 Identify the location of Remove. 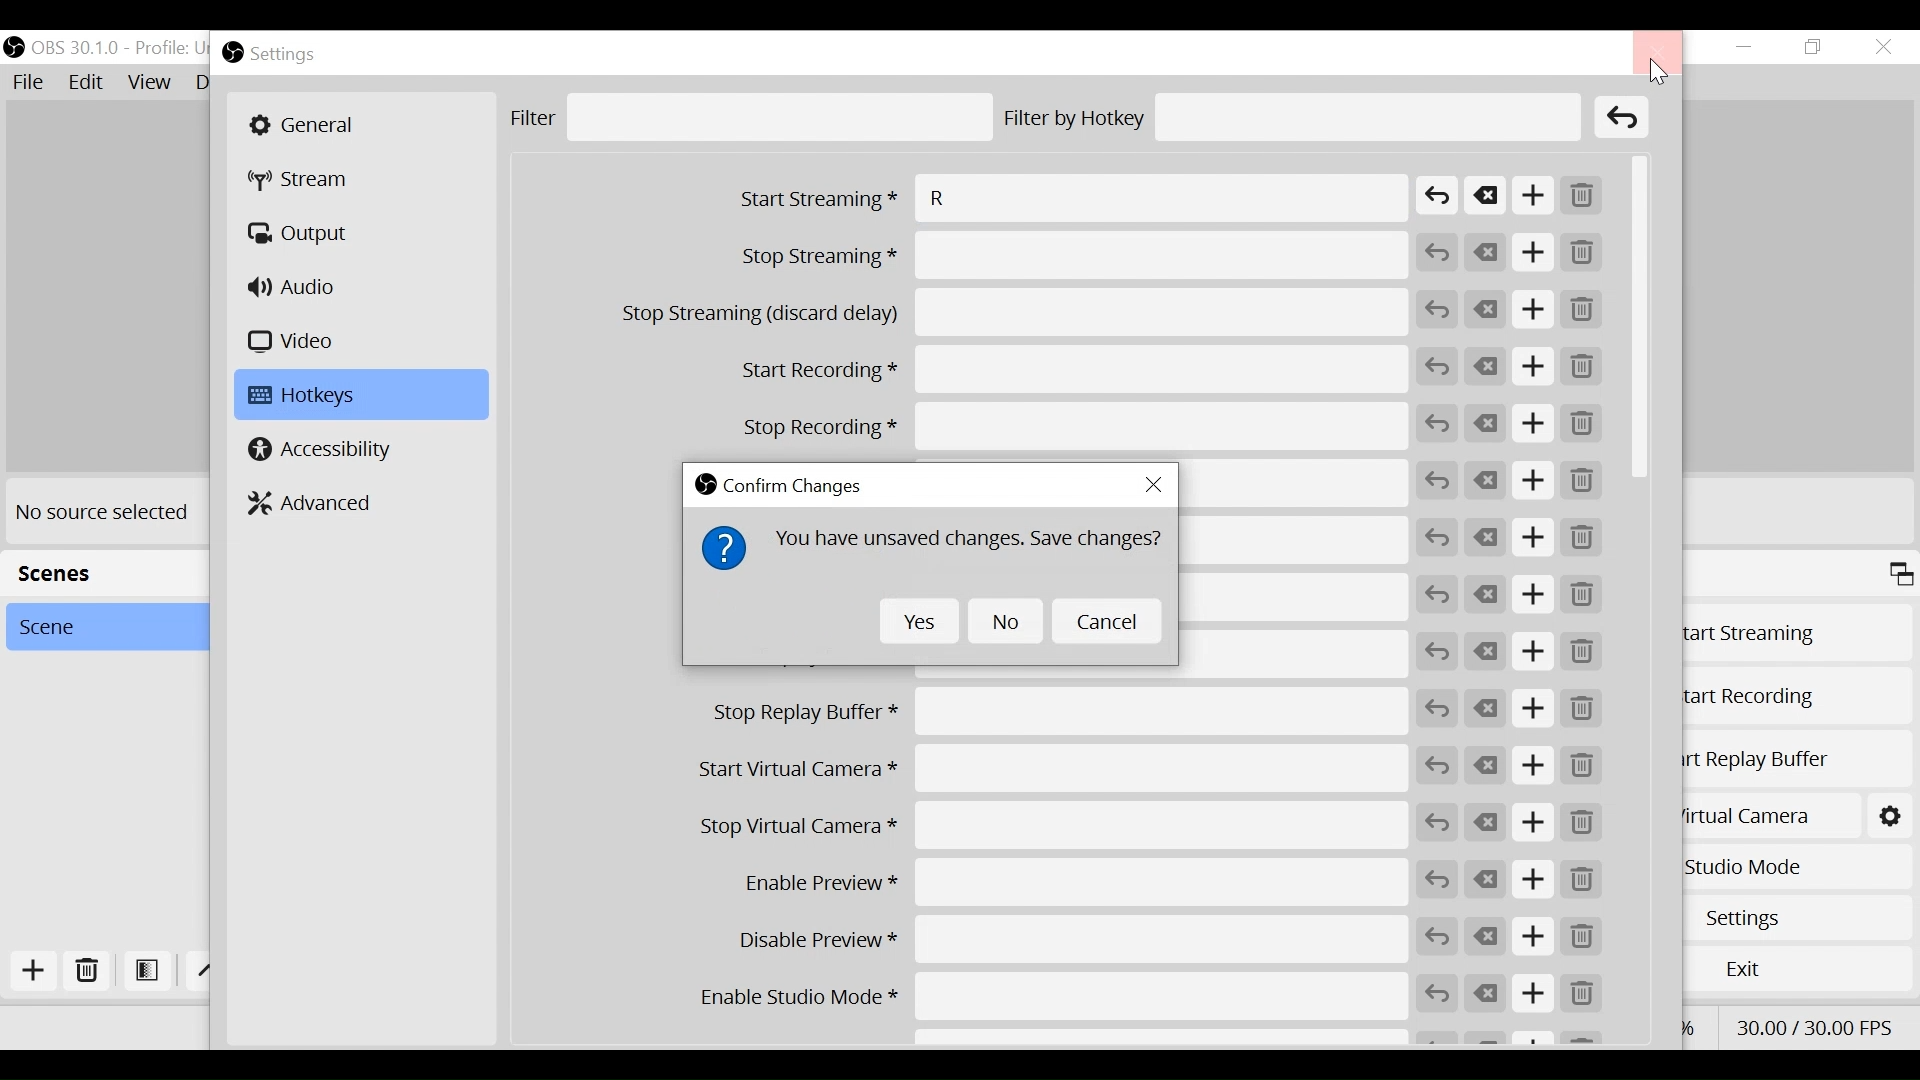
(1582, 767).